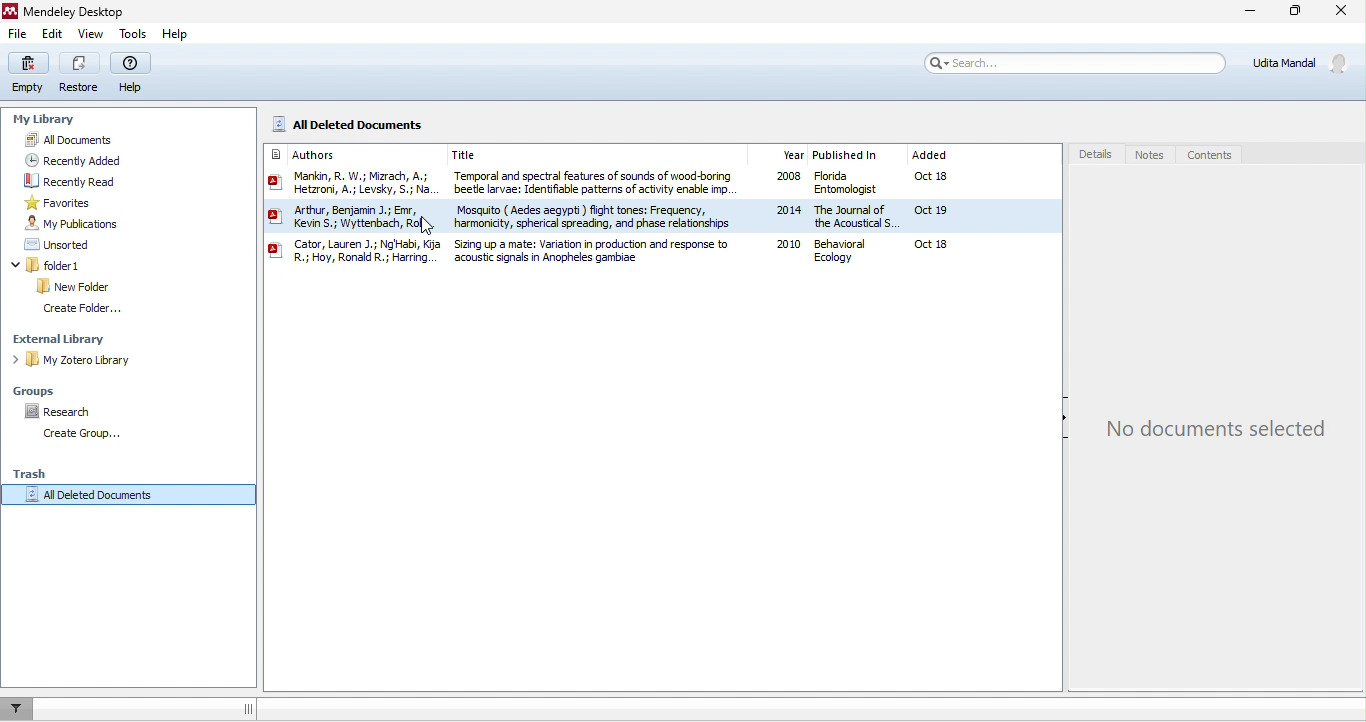 This screenshot has height=722, width=1366. Describe the element at coordinates (74, 285) in the screenshot. I see `new folder` at that location.